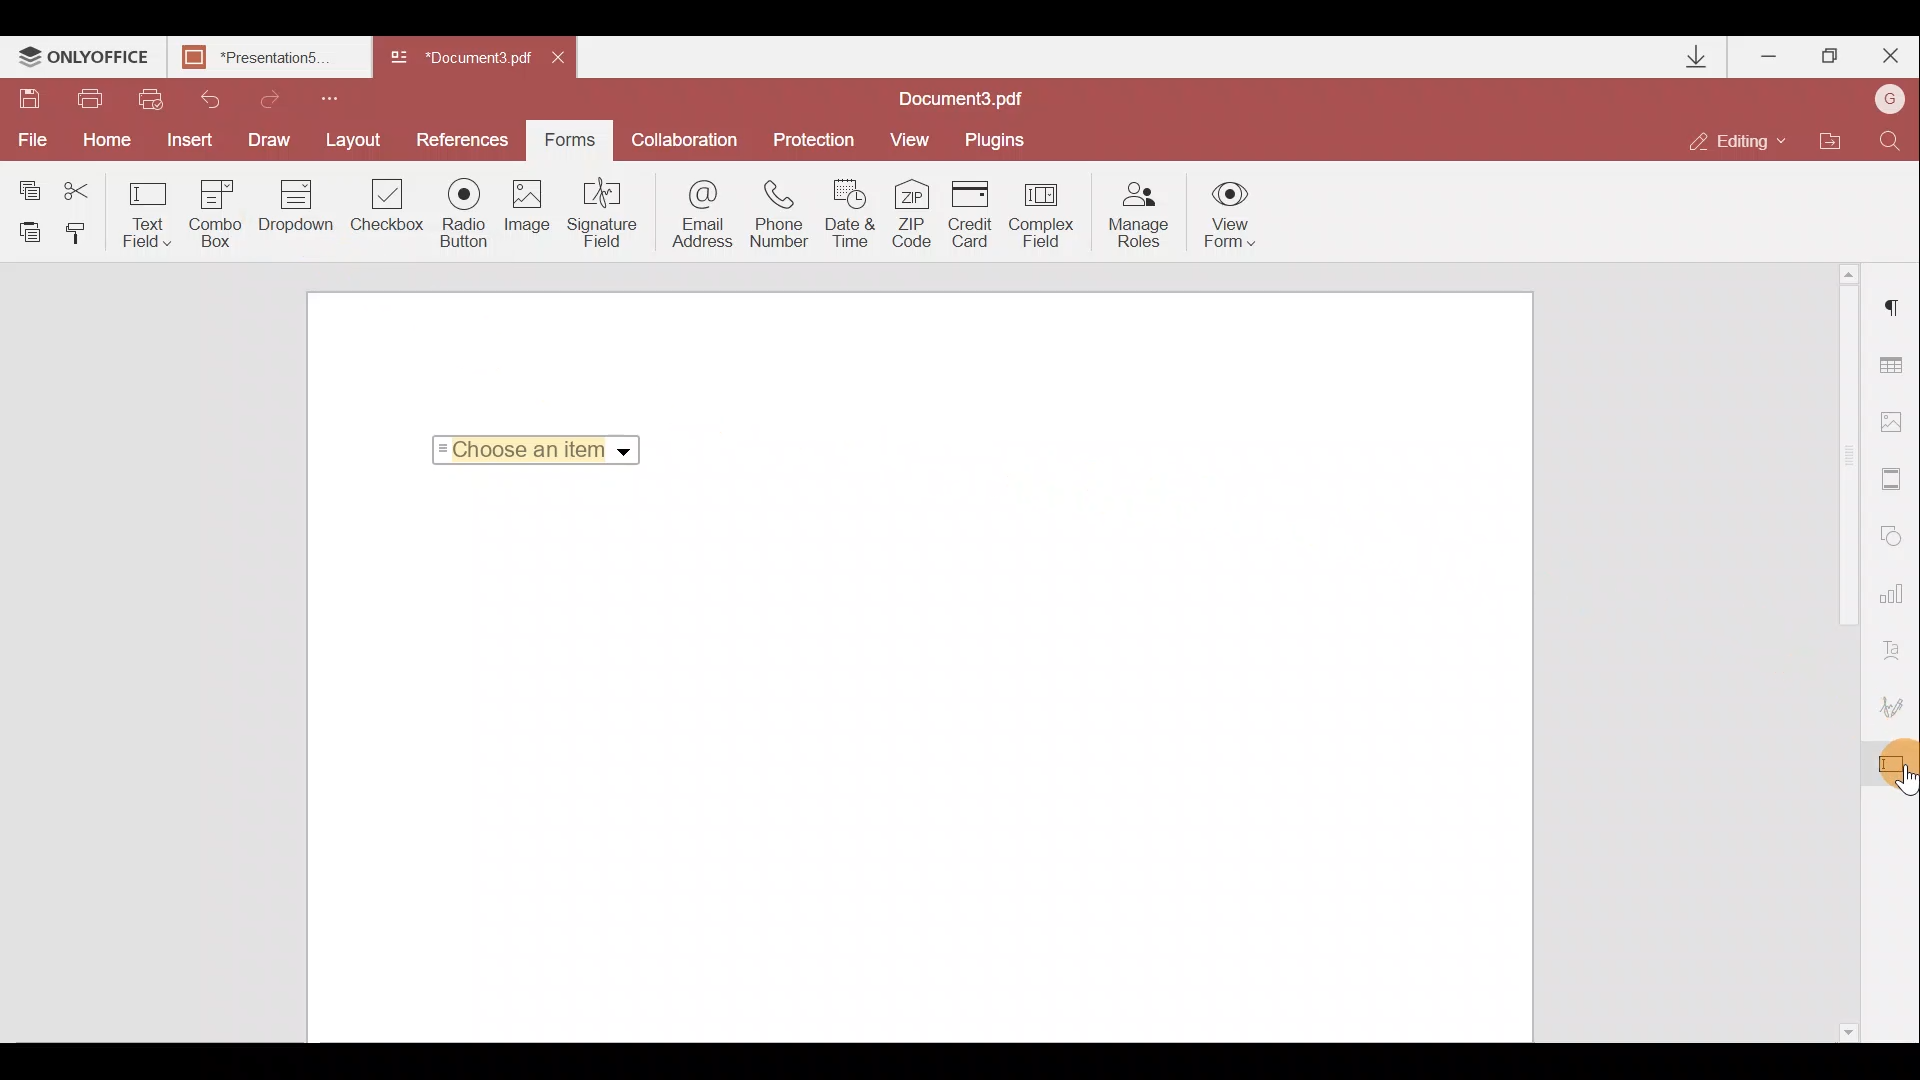  What do you see at coordinates (570, 140) in the screenshot?
I see `Forms` at bounding box center [570, 140].